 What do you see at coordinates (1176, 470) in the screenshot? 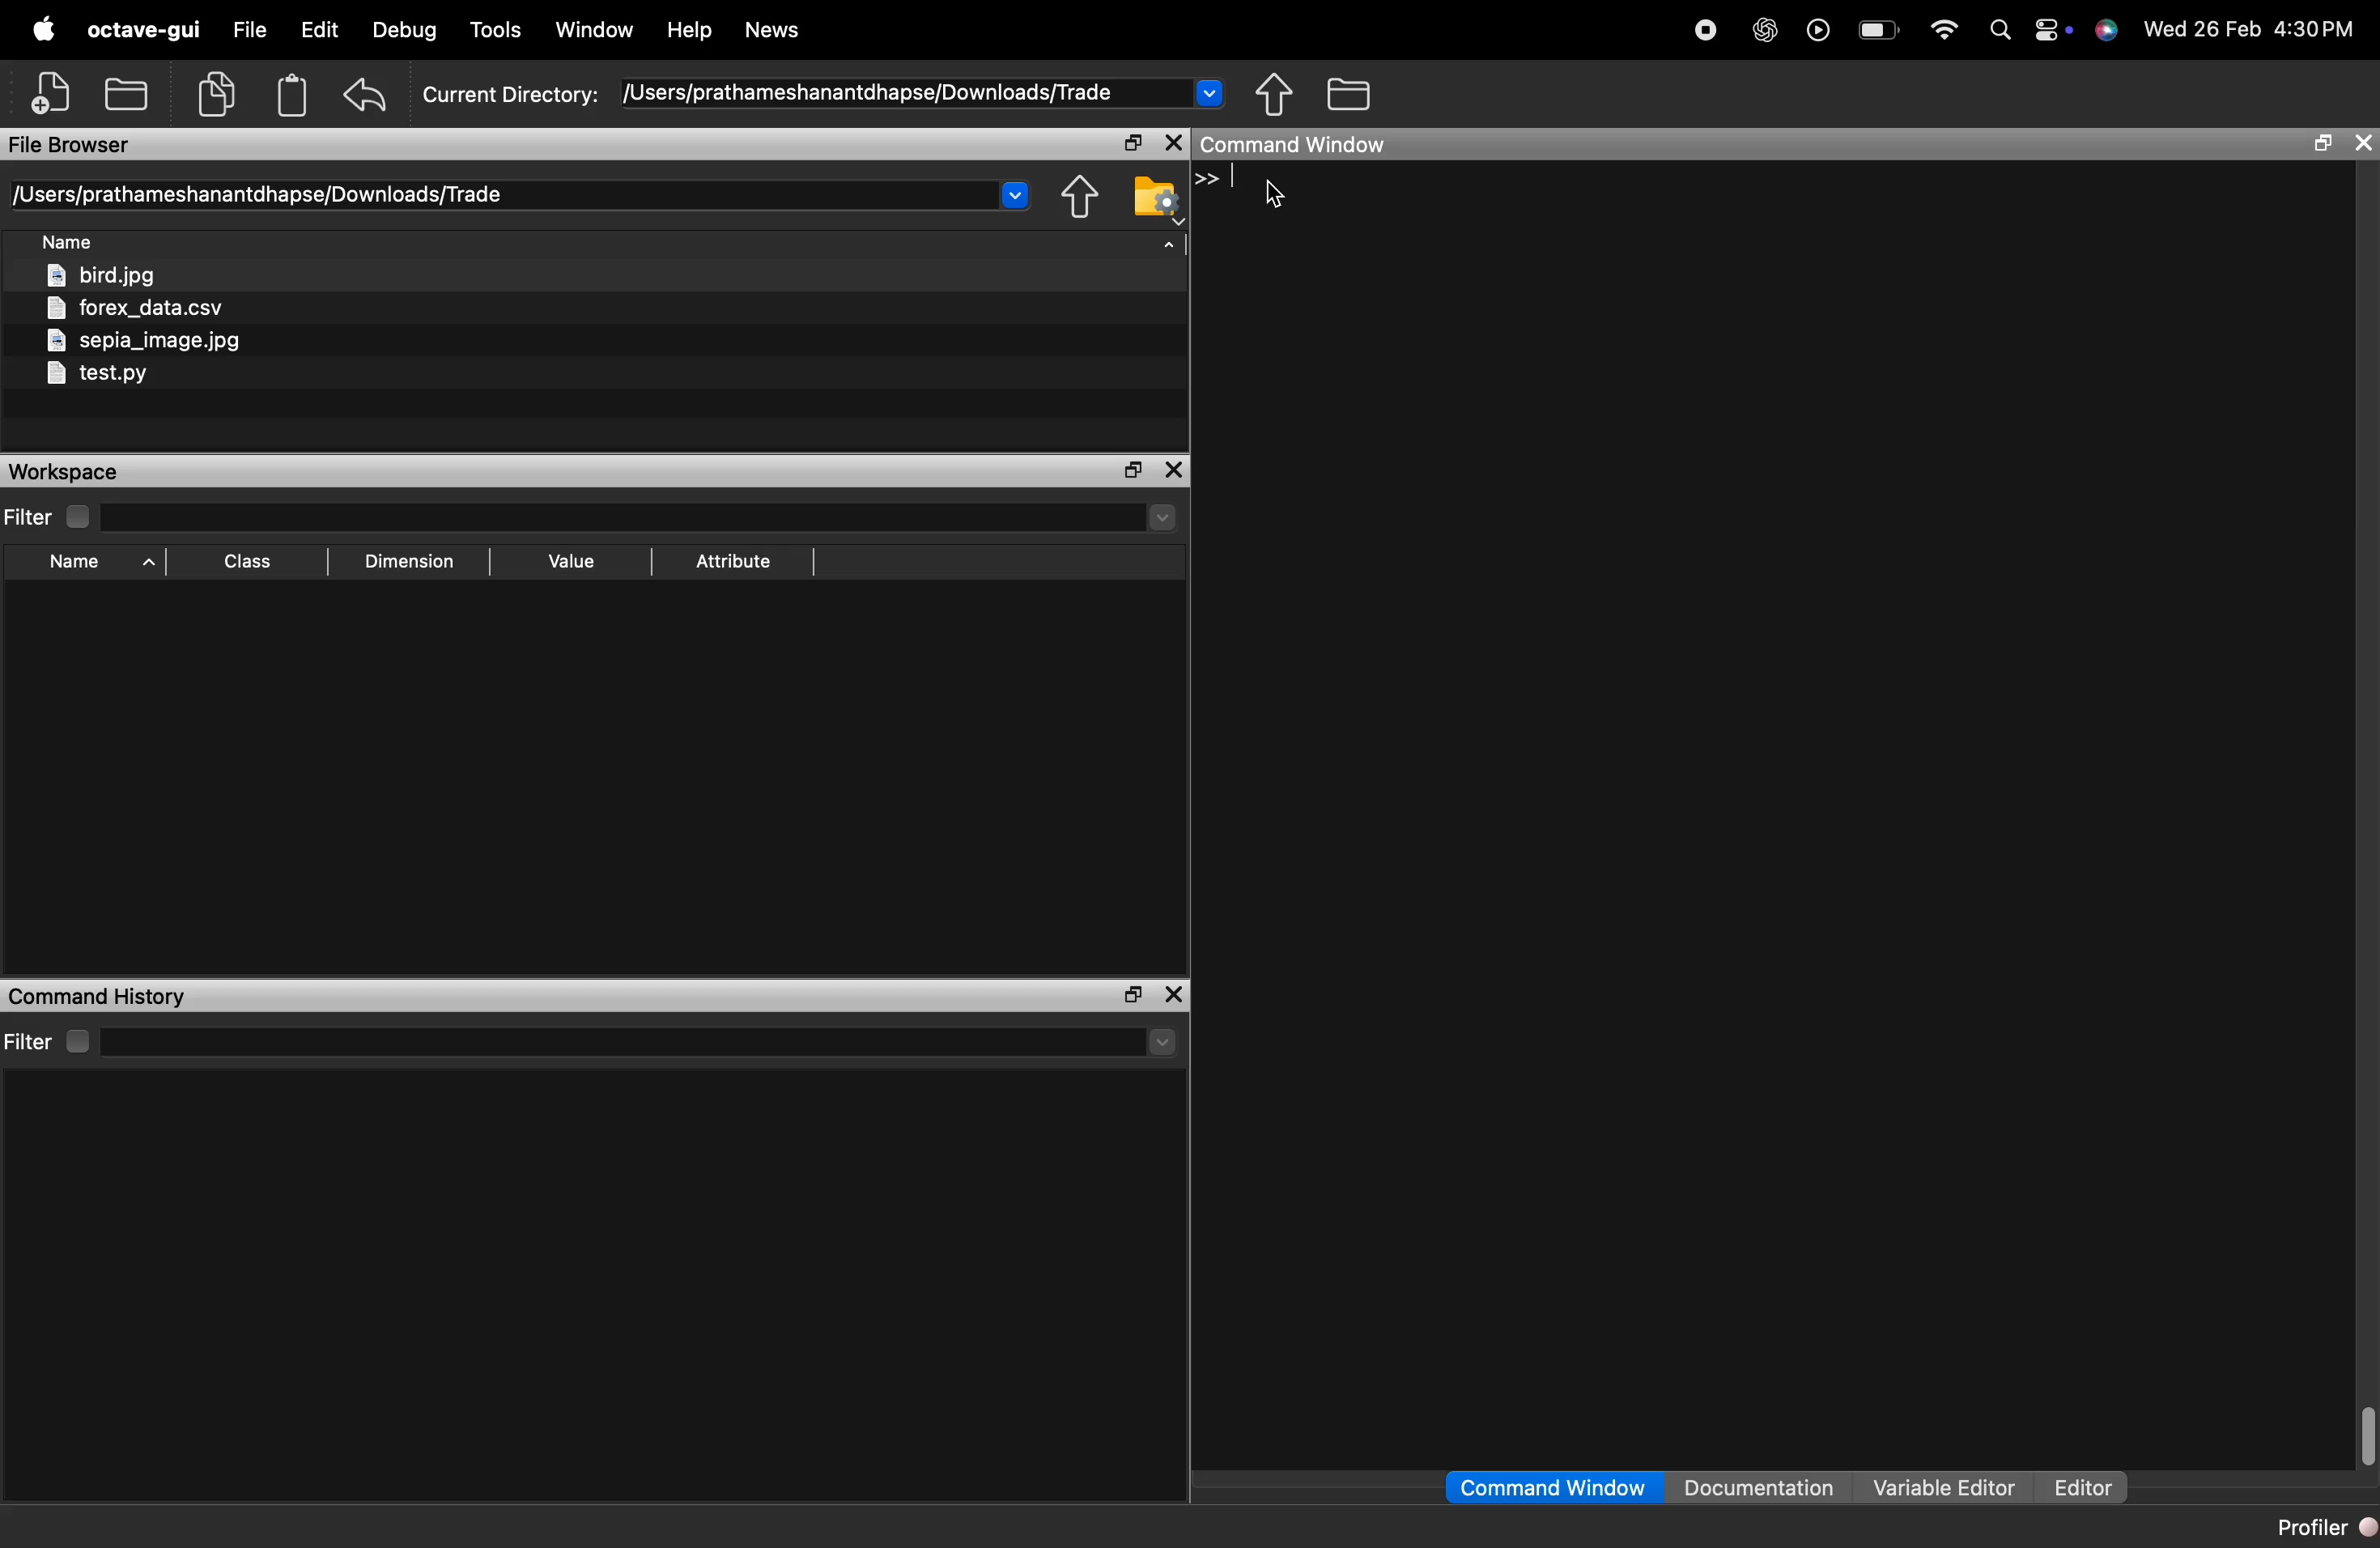
I see `close` at bounding box center [1176, 470].